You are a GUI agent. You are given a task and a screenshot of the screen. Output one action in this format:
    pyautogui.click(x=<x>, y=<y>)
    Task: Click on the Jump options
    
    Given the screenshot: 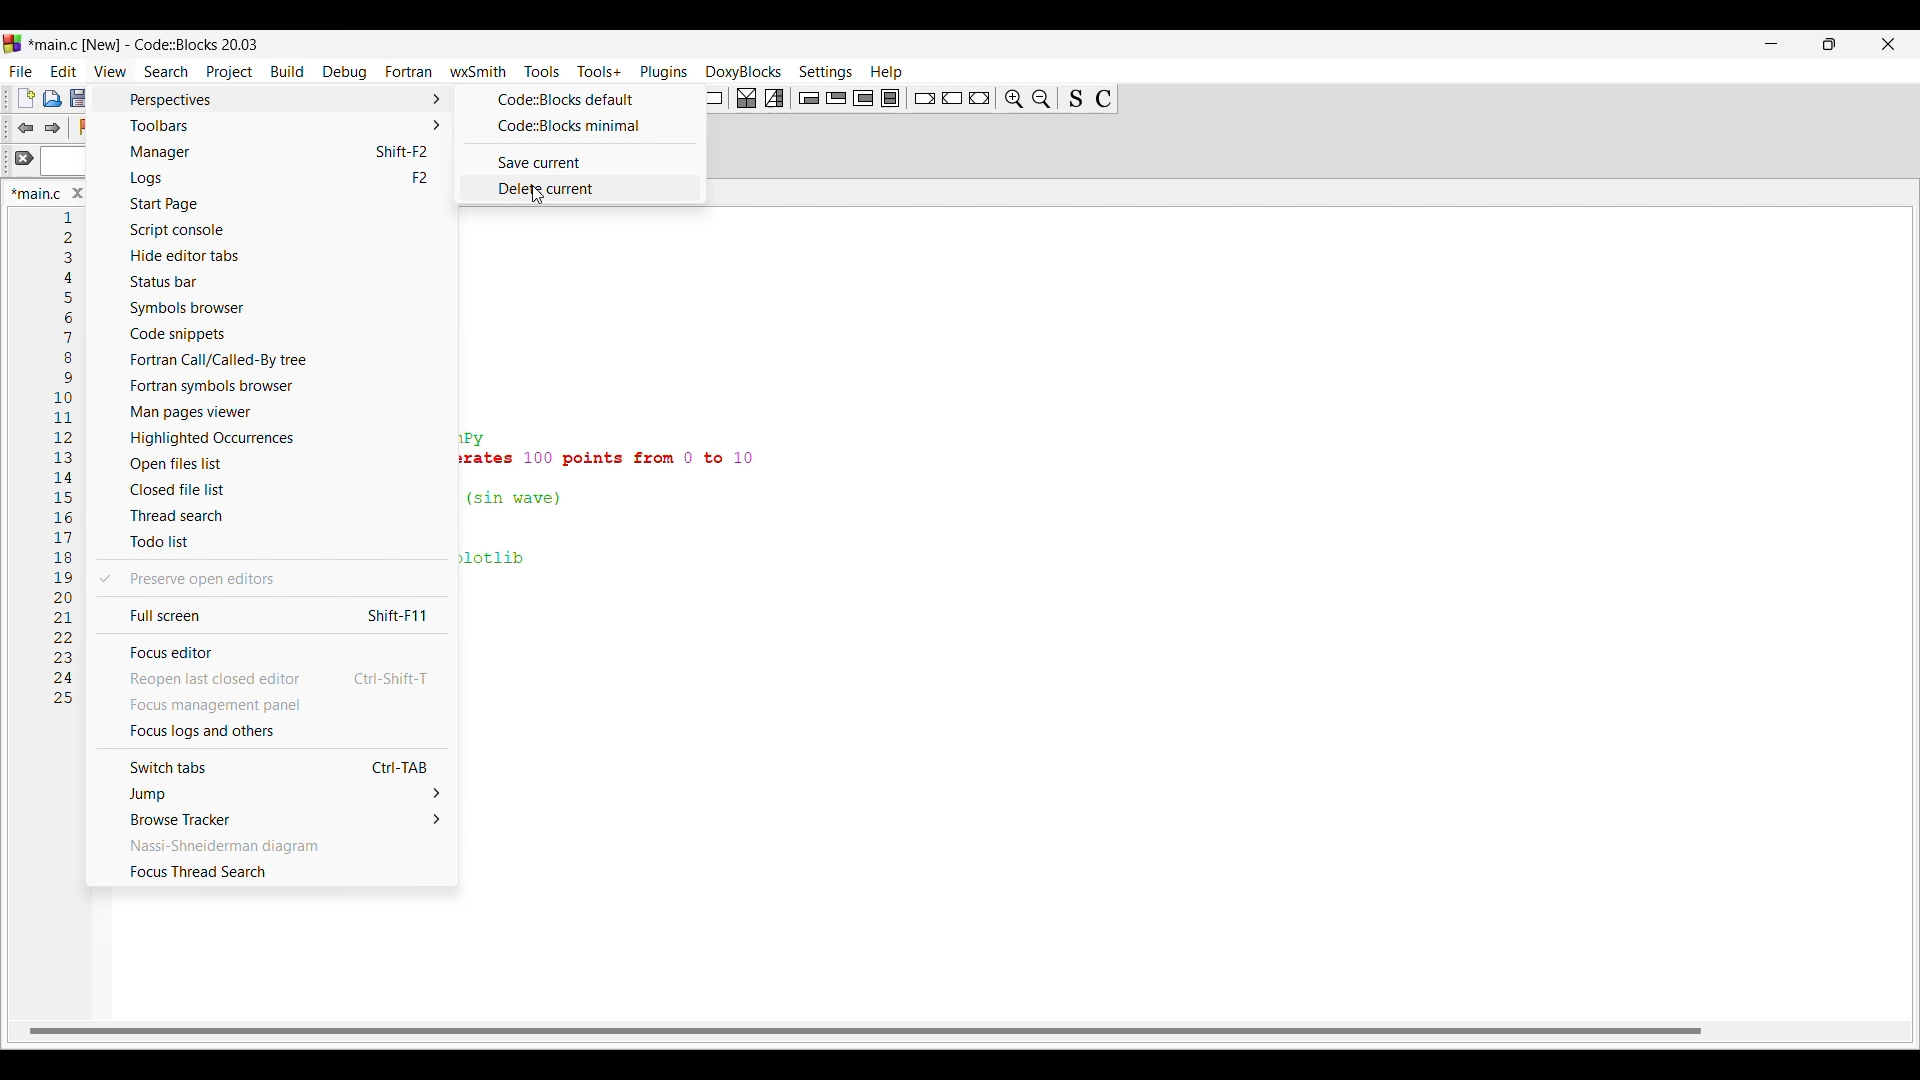 What is the action you would take?
    pyautogui.click(x=270, y=794)
    